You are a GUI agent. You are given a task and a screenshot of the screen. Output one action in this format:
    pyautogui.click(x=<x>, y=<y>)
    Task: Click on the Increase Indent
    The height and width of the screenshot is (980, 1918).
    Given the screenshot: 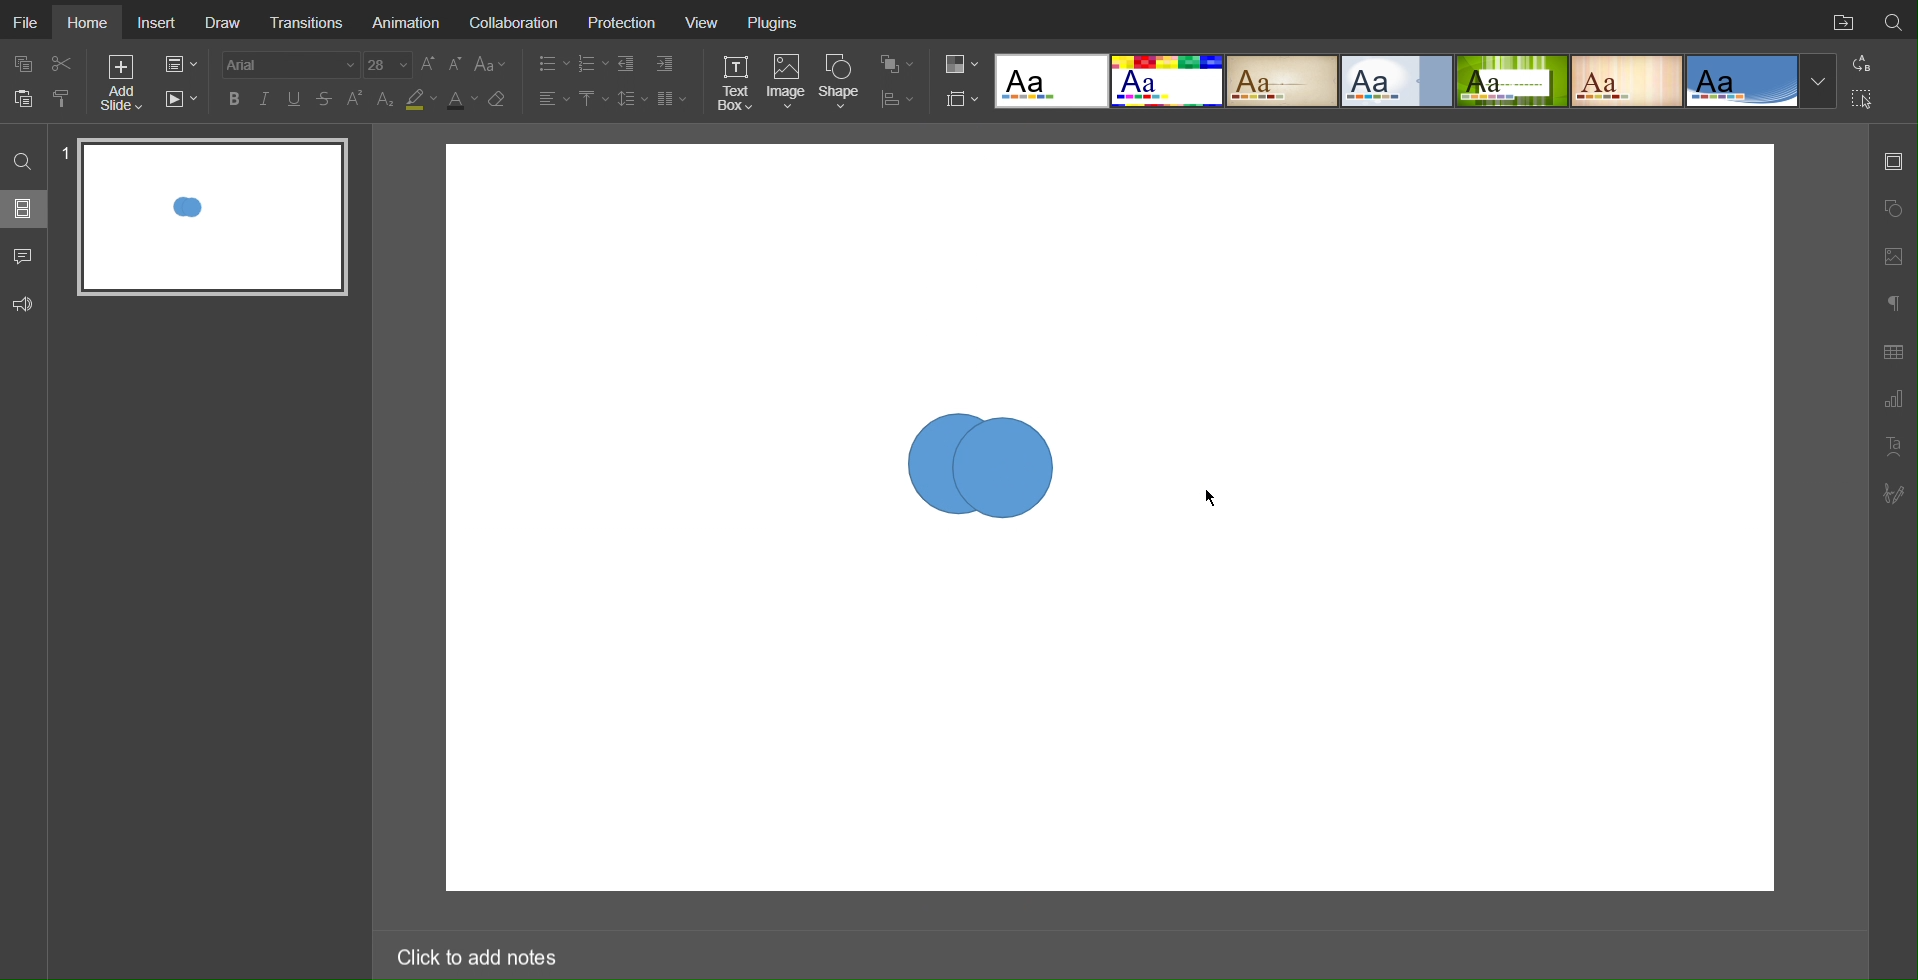 What is the action you would take?
    pyautogui.click(x=663, y=65)
    